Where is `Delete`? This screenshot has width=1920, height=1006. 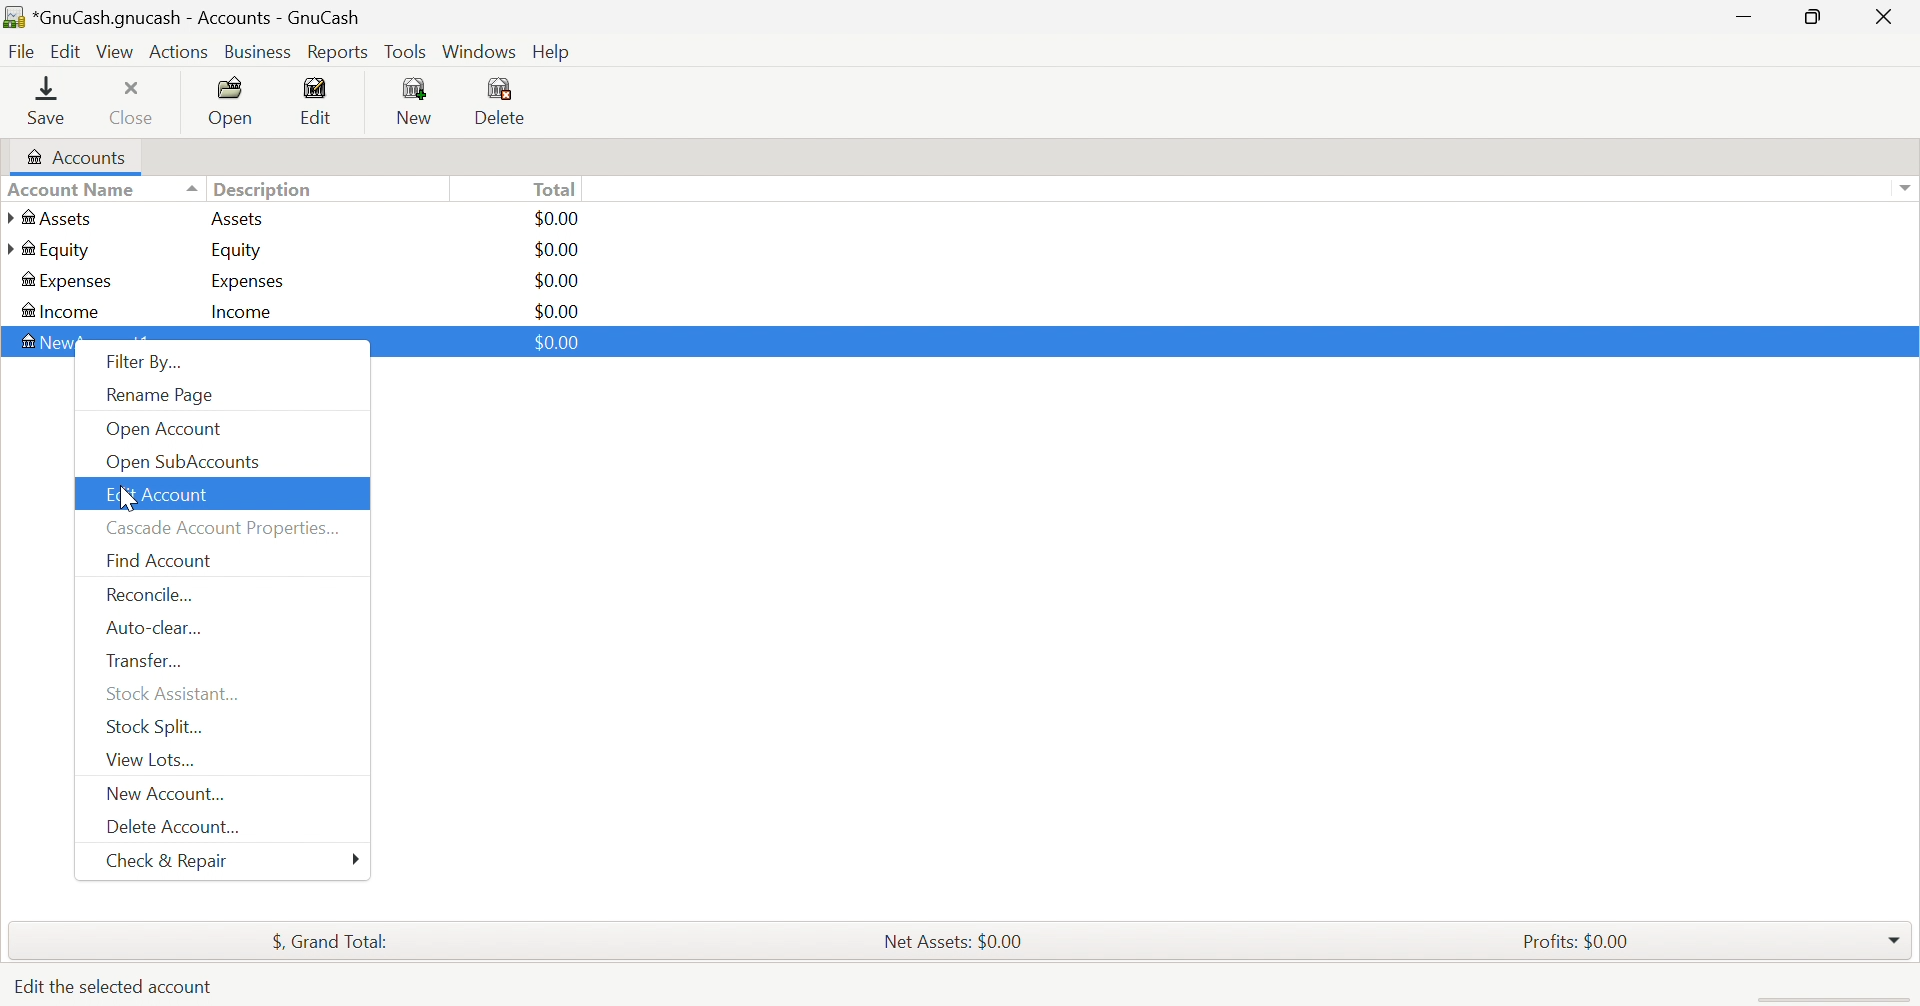 Delete is located at coordinates (514, 101).